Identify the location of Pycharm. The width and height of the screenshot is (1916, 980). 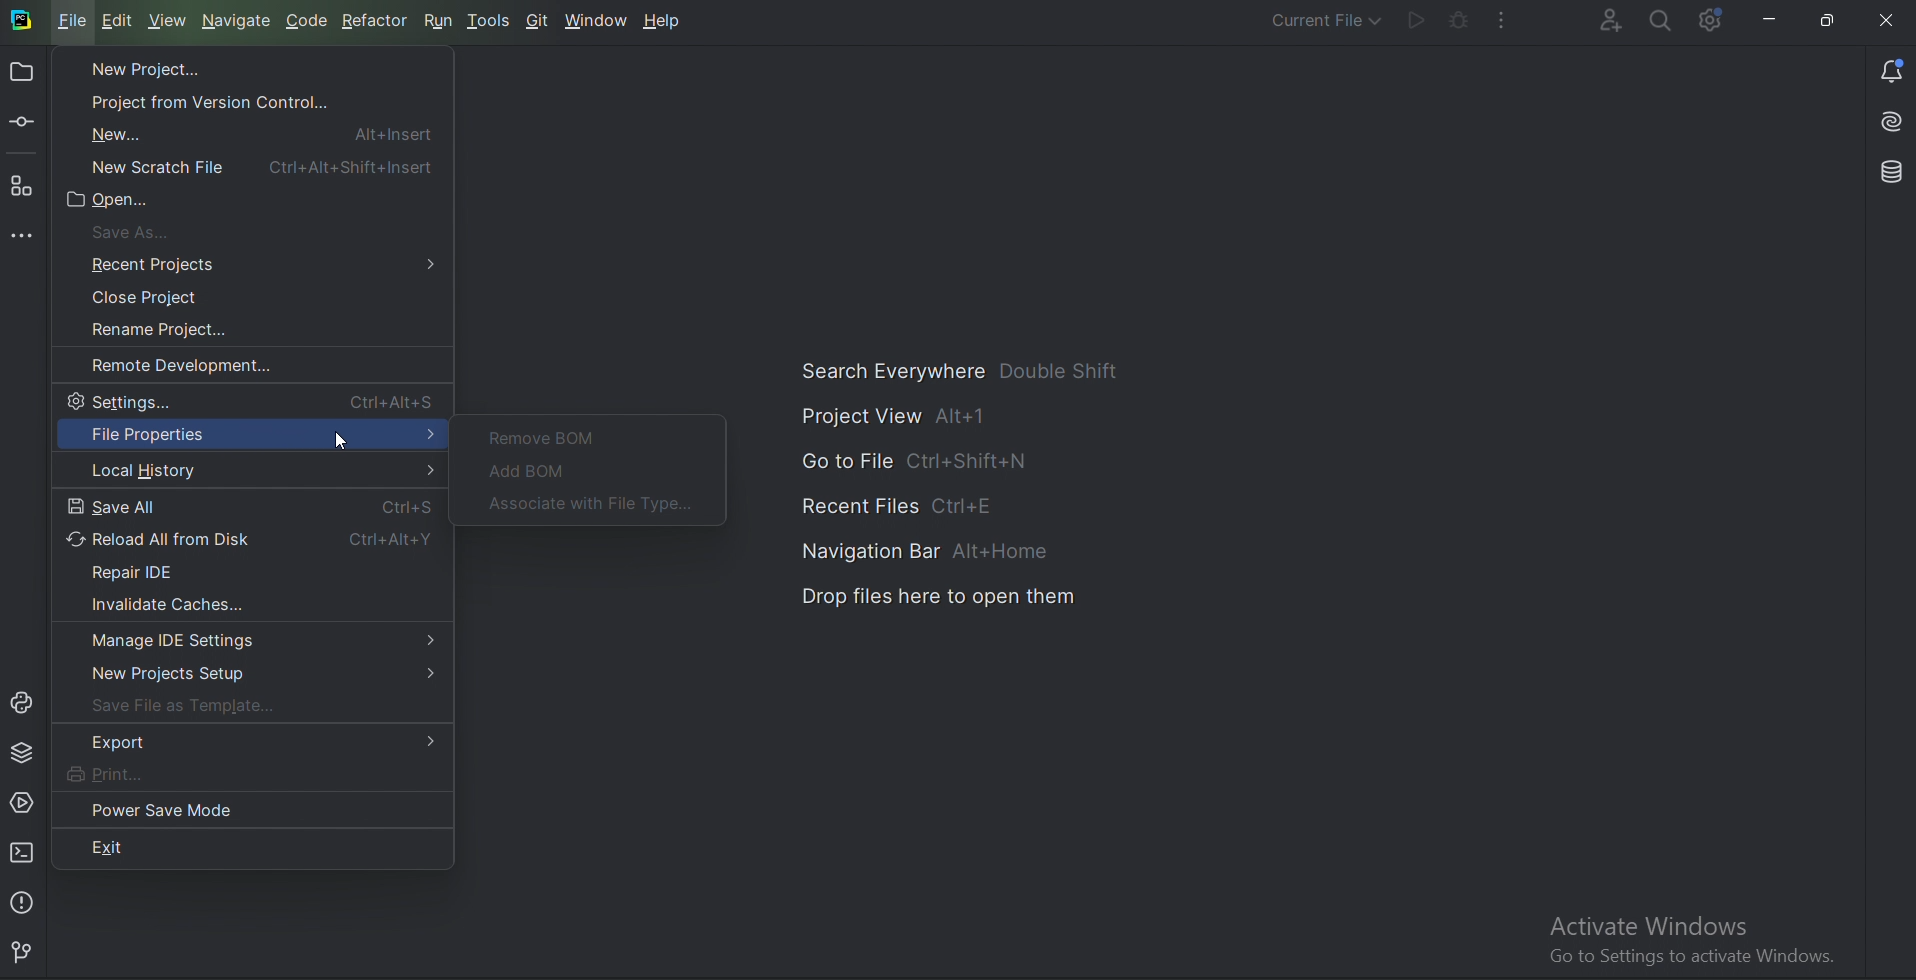
(22, 21).